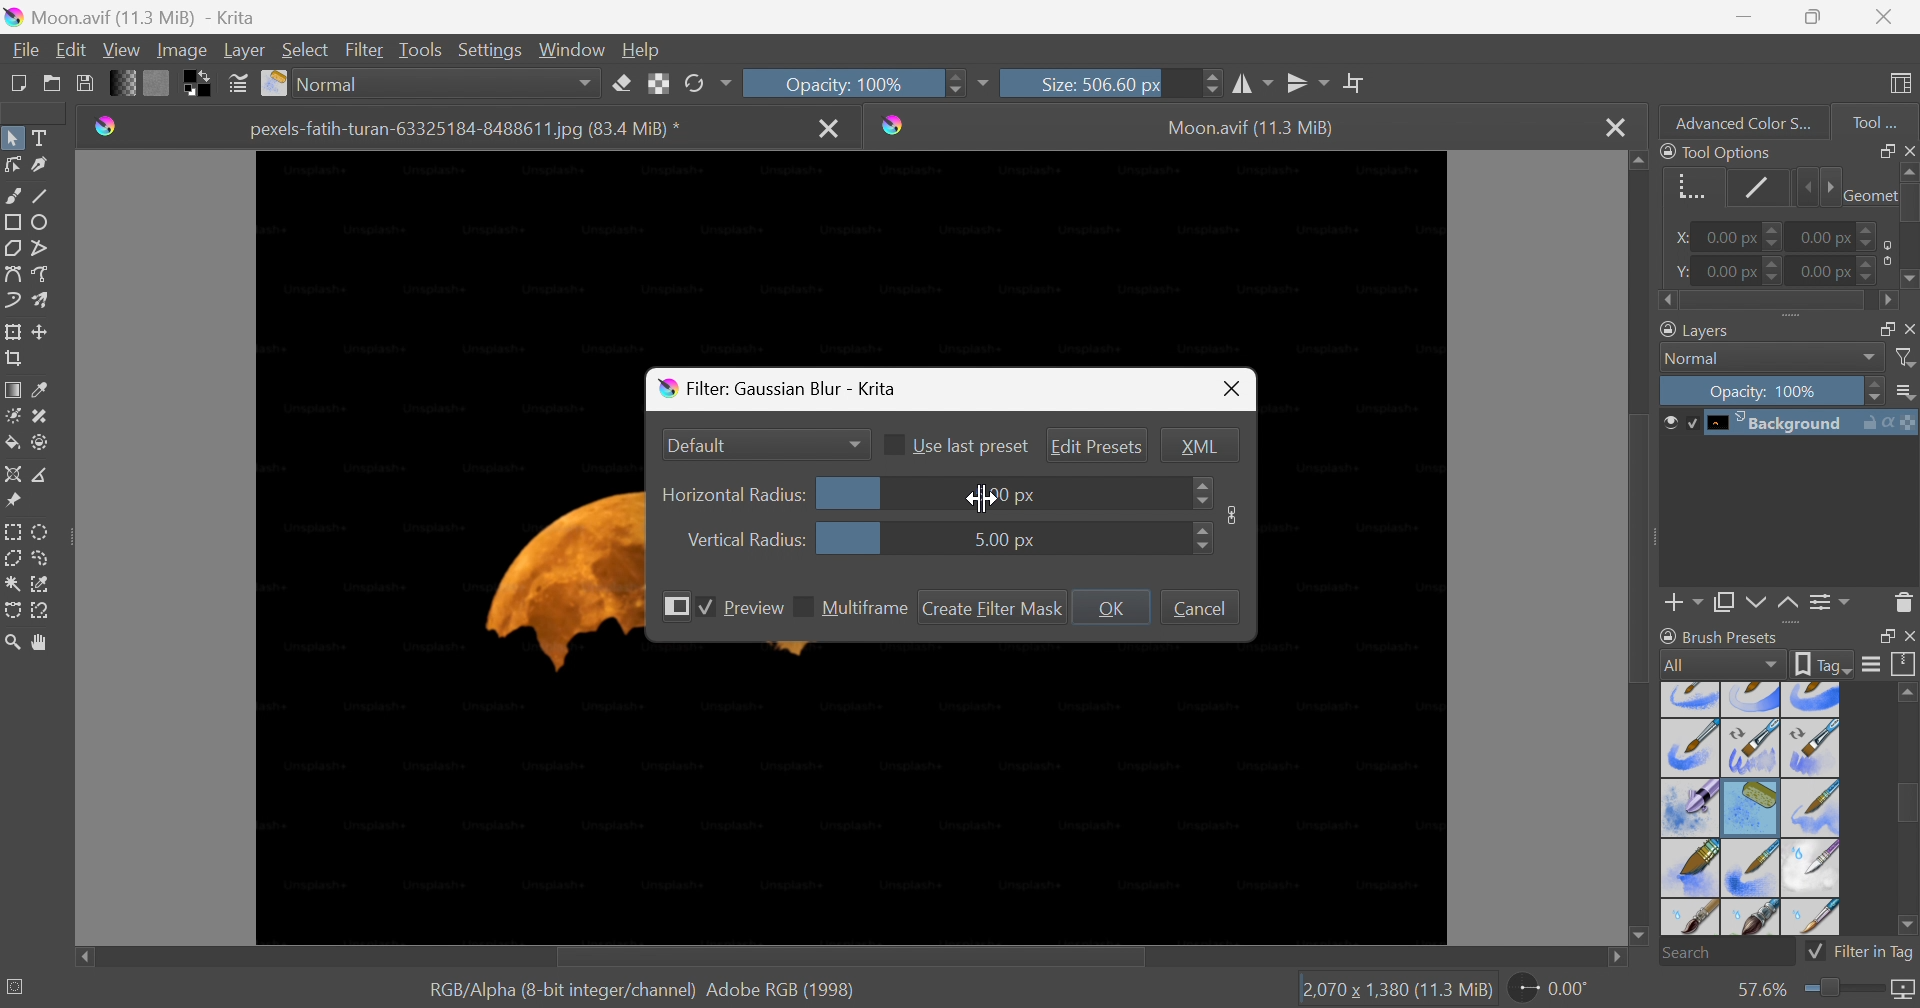 The width and height of the screenshot is (1920, 1008). What do you see at coordinates (13, 558) in the screenshot?
I see `Polygonal selection tool` at bounding box center [13, 558].